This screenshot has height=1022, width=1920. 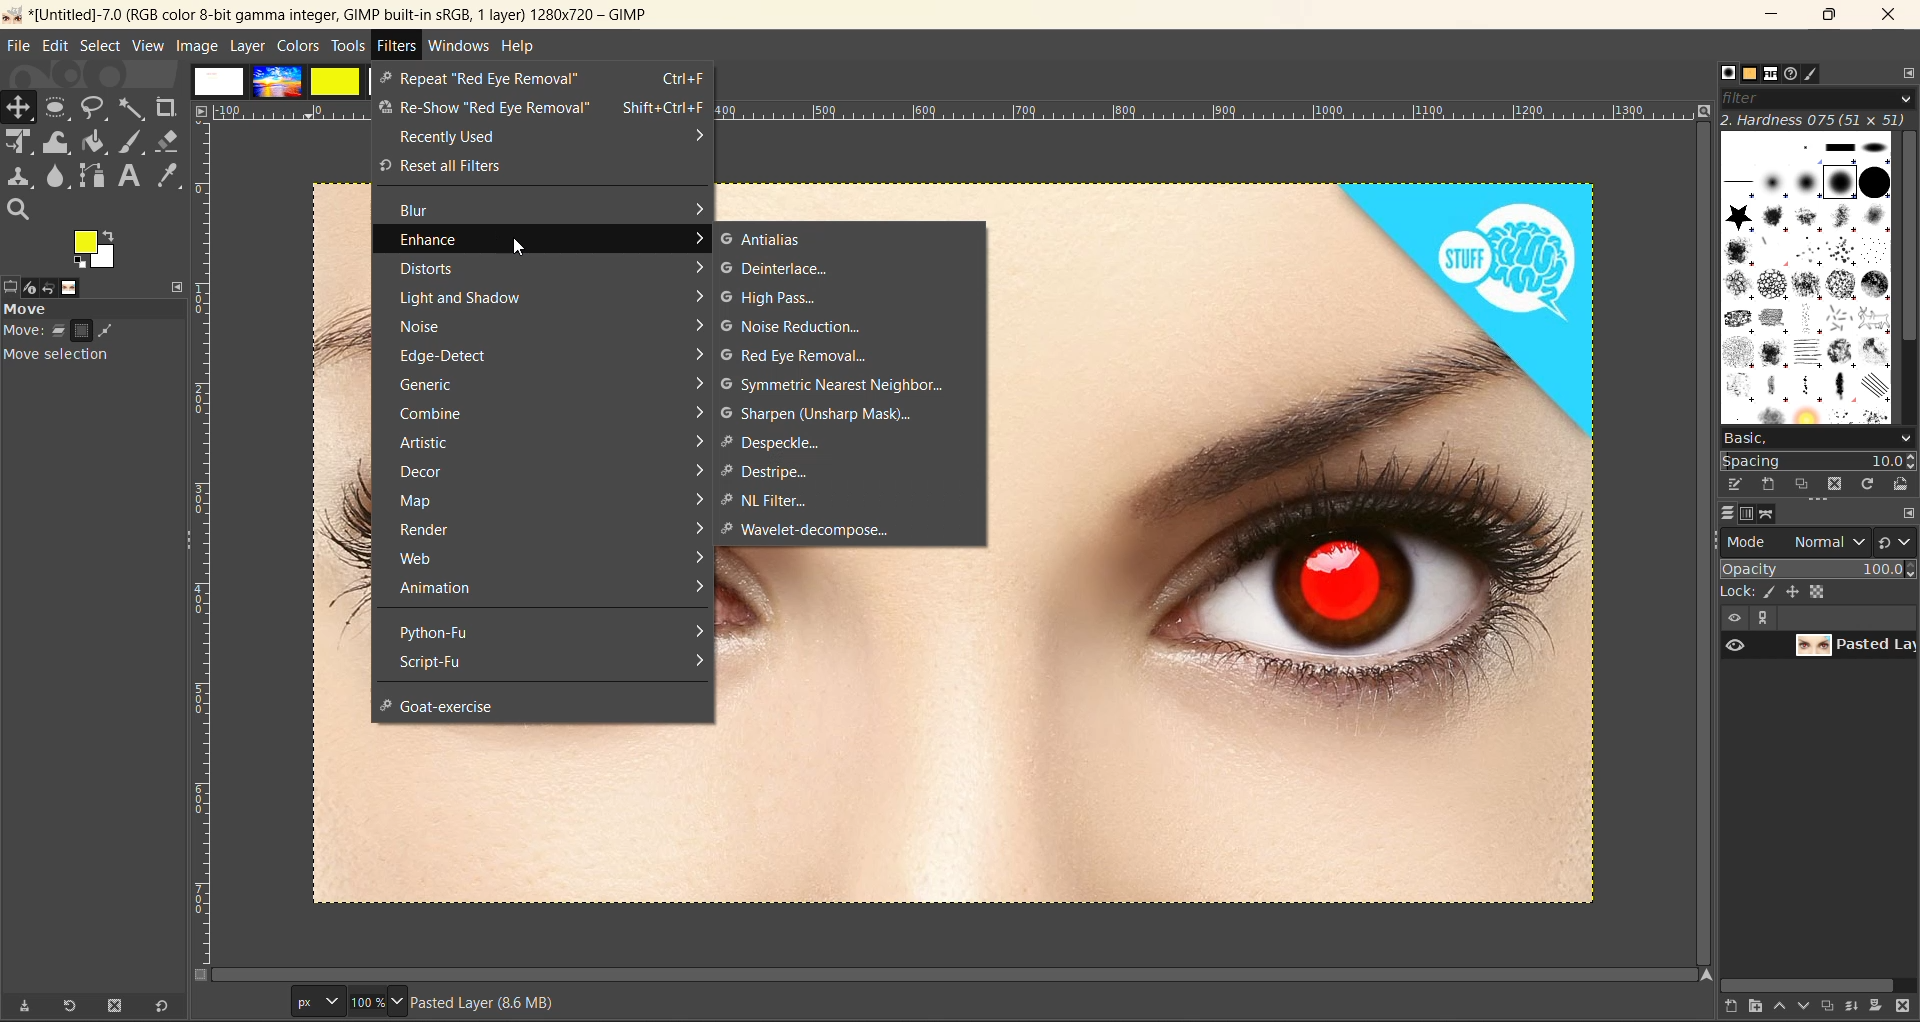 What do you see at coordinates (1831, 485) in the screenshot?
I see `delete this brush` at bounding box center [1831, 485].